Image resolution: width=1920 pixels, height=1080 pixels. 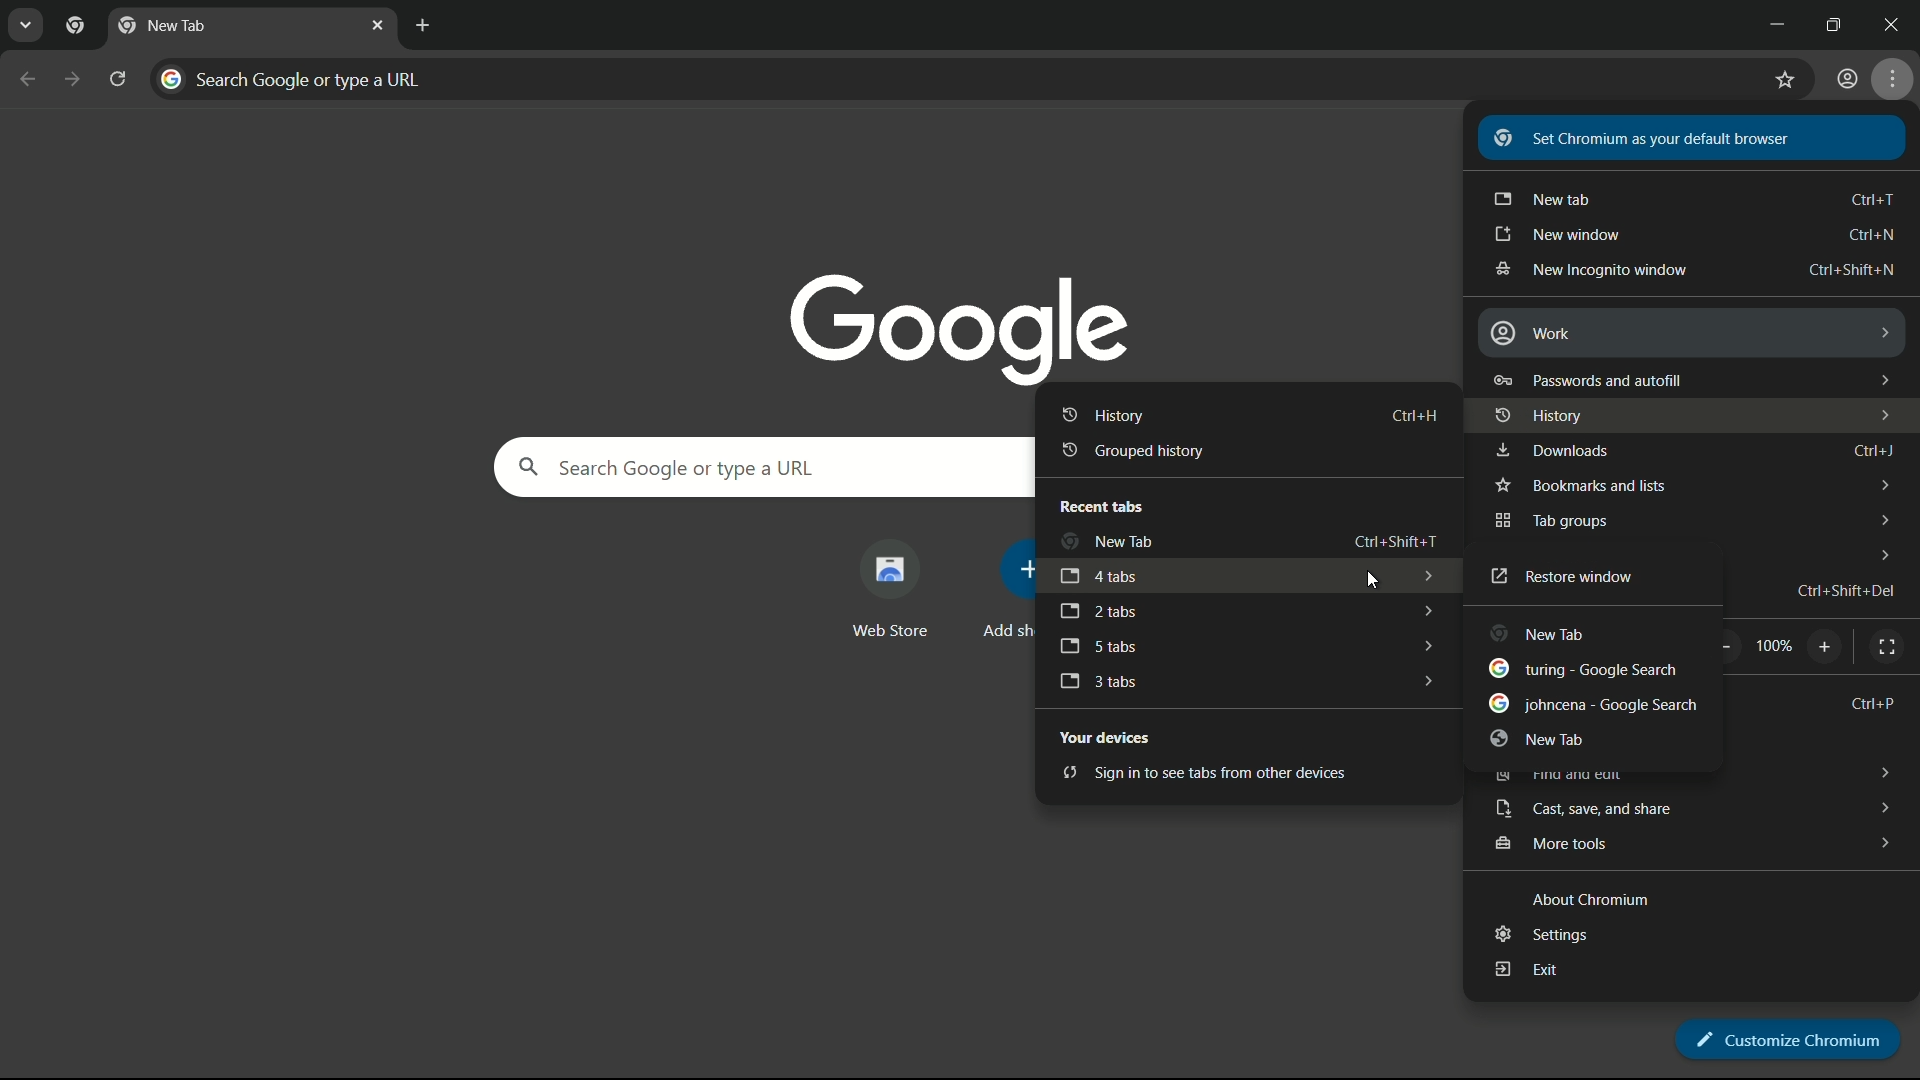 I want to click on shortcut keys, so click(x=1872, y=199).